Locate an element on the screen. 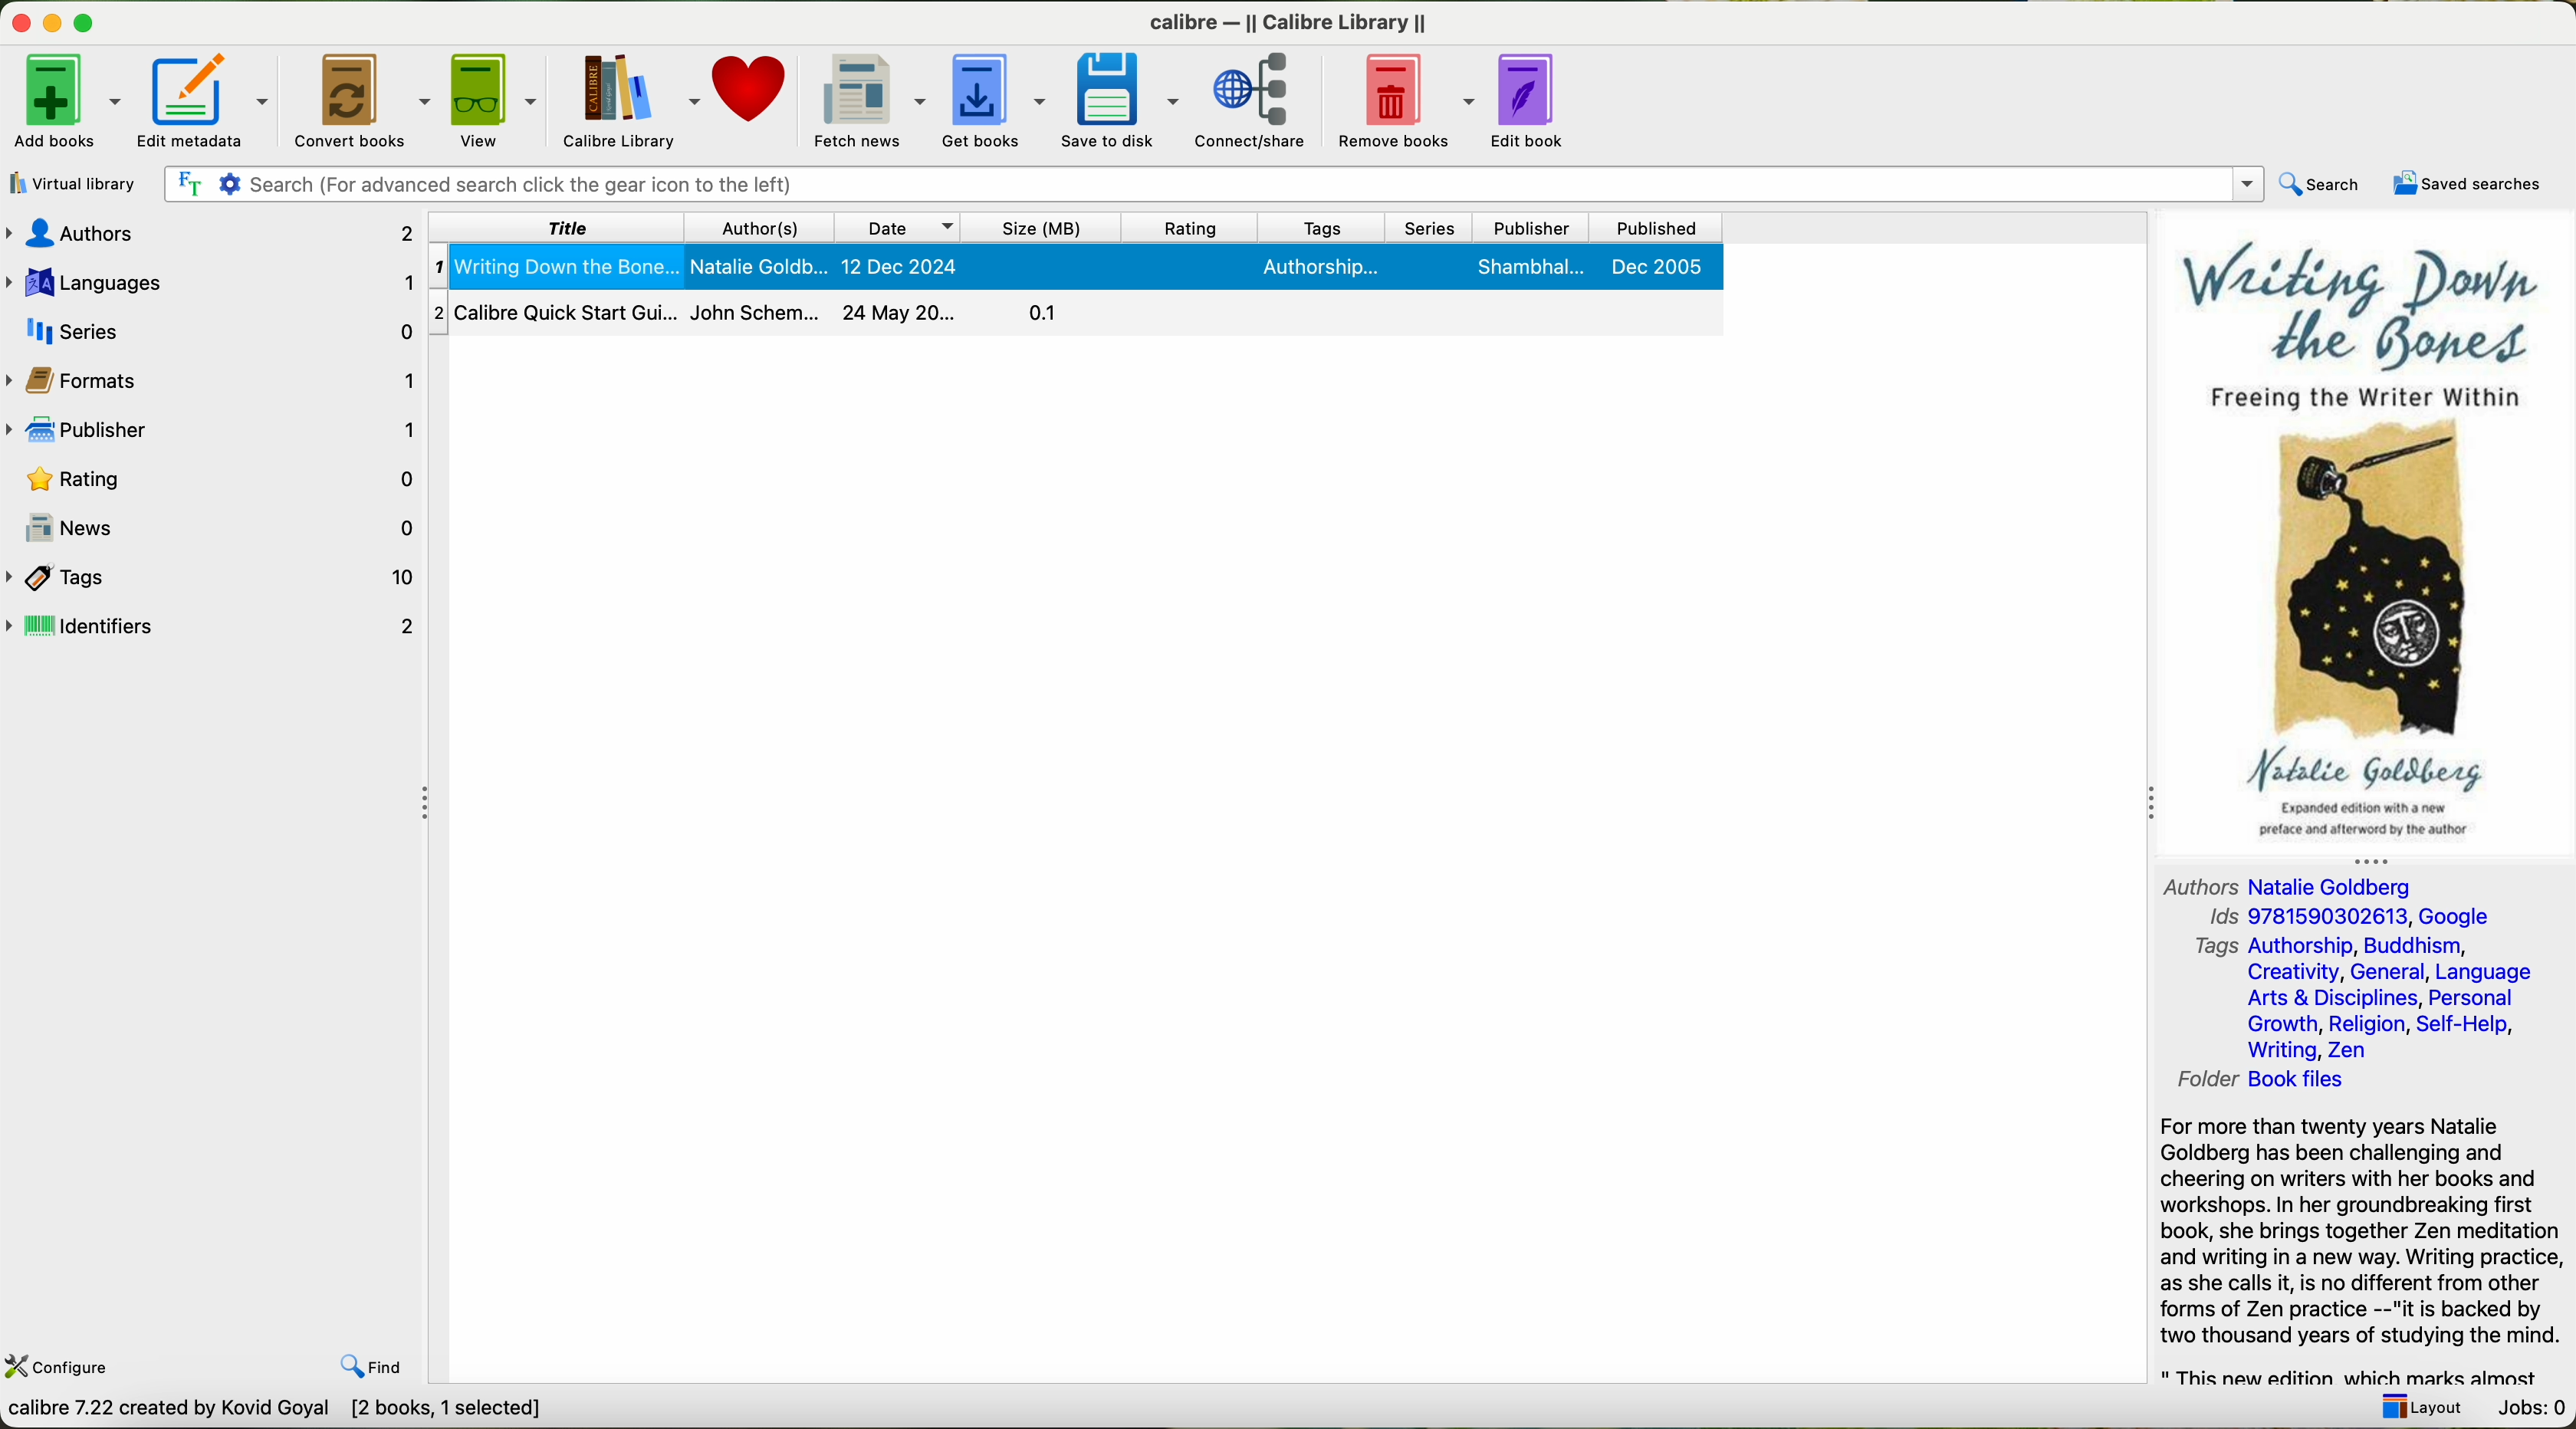 The width and height of the screenshot is (2576, 1429). save to disk is located at coordinates (1124, 99).